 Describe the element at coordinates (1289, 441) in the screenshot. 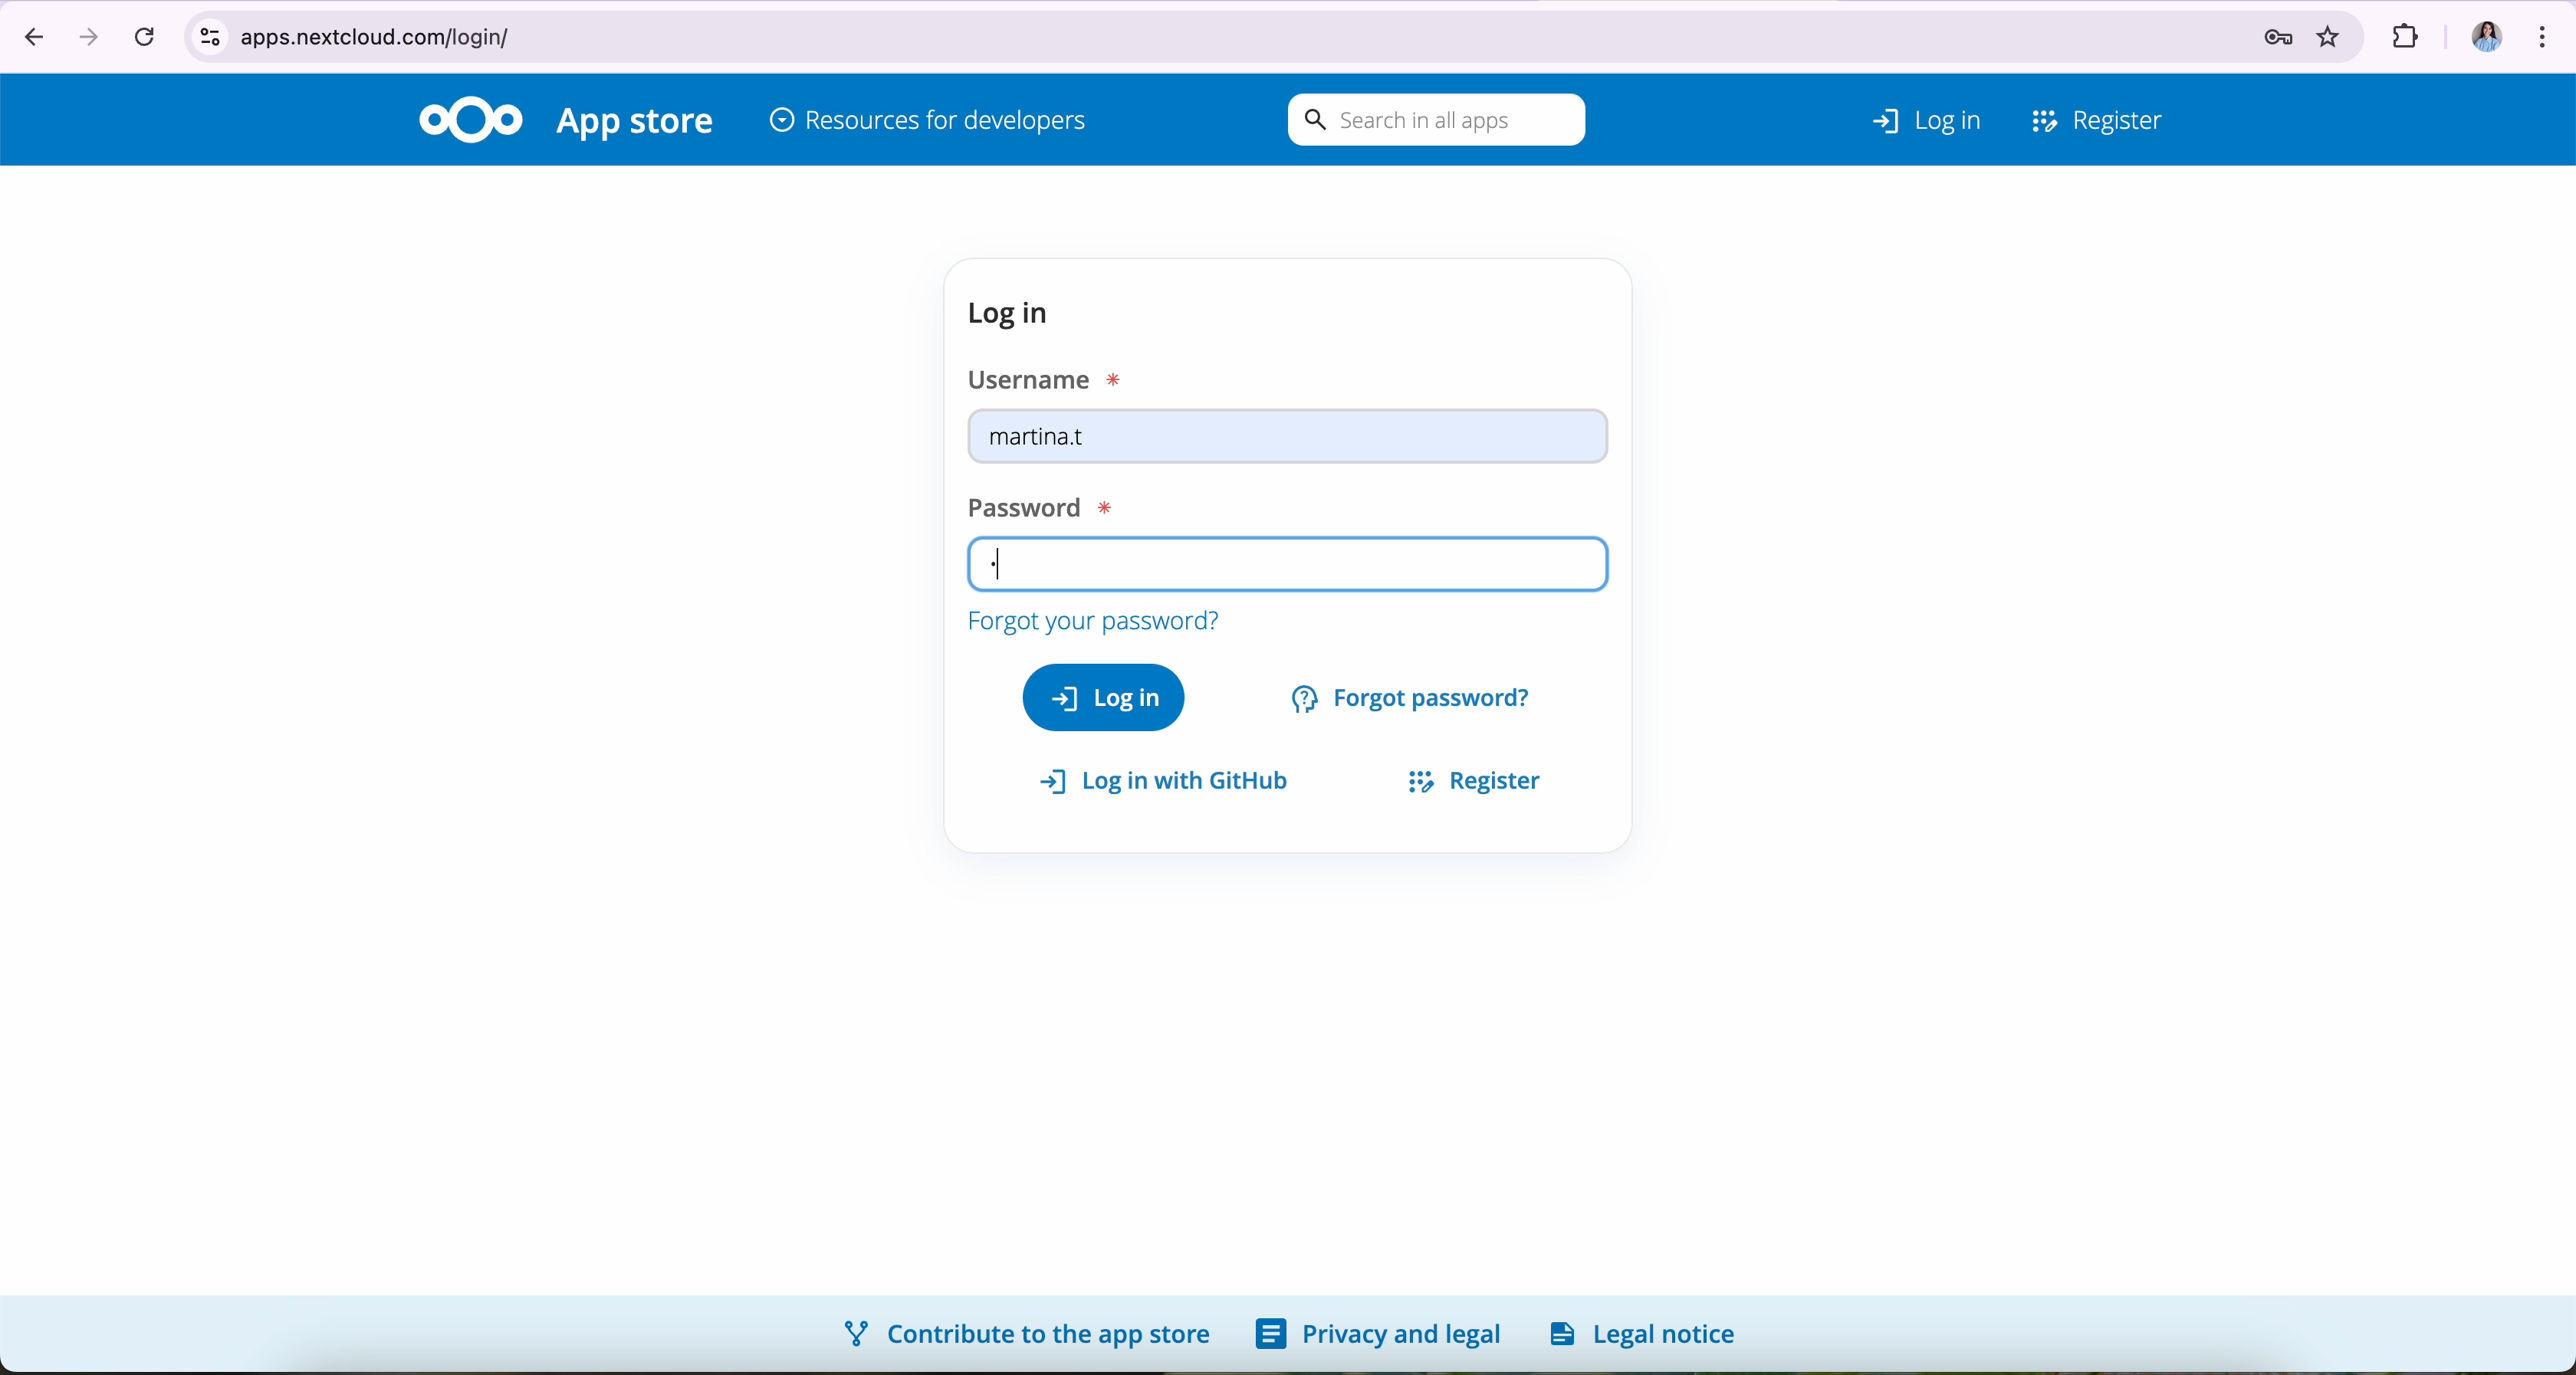

I see `martina.t` at that location.